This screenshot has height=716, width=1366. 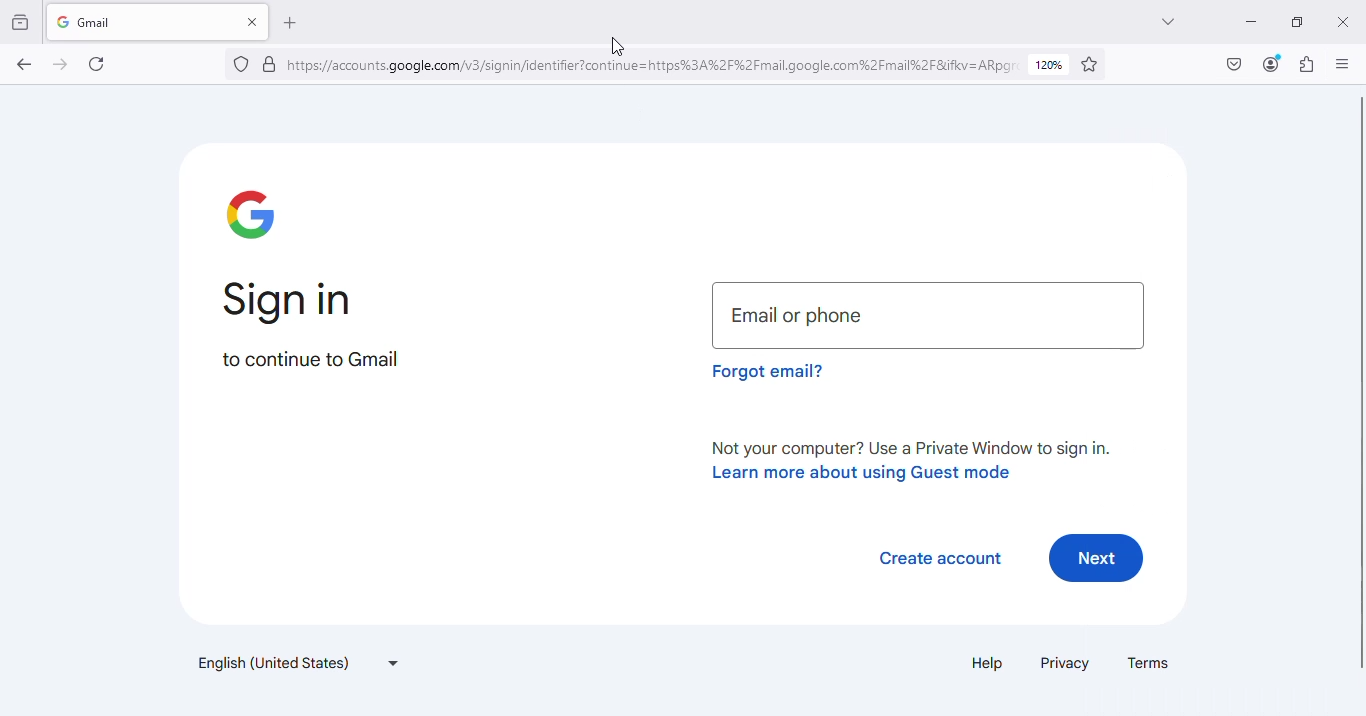 I want to click on close tab, so click(x=254, y=21).